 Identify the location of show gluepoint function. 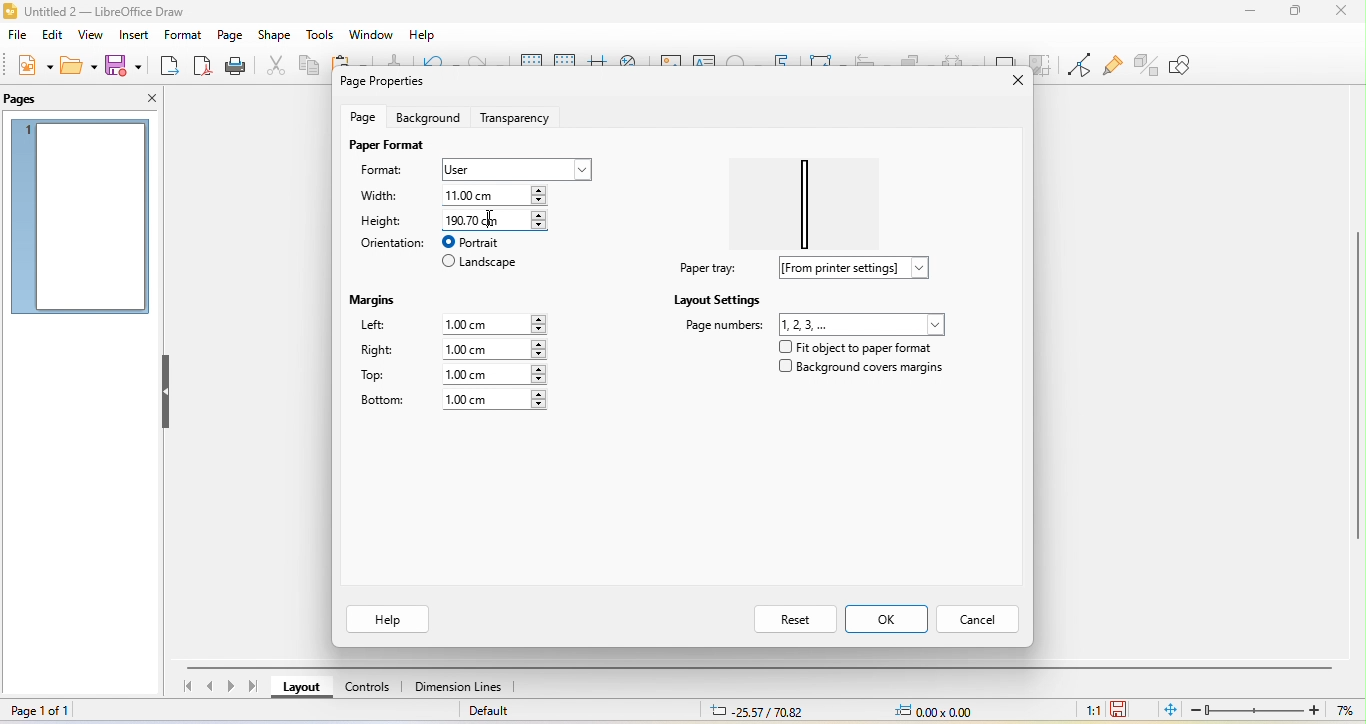
(1110, 66).